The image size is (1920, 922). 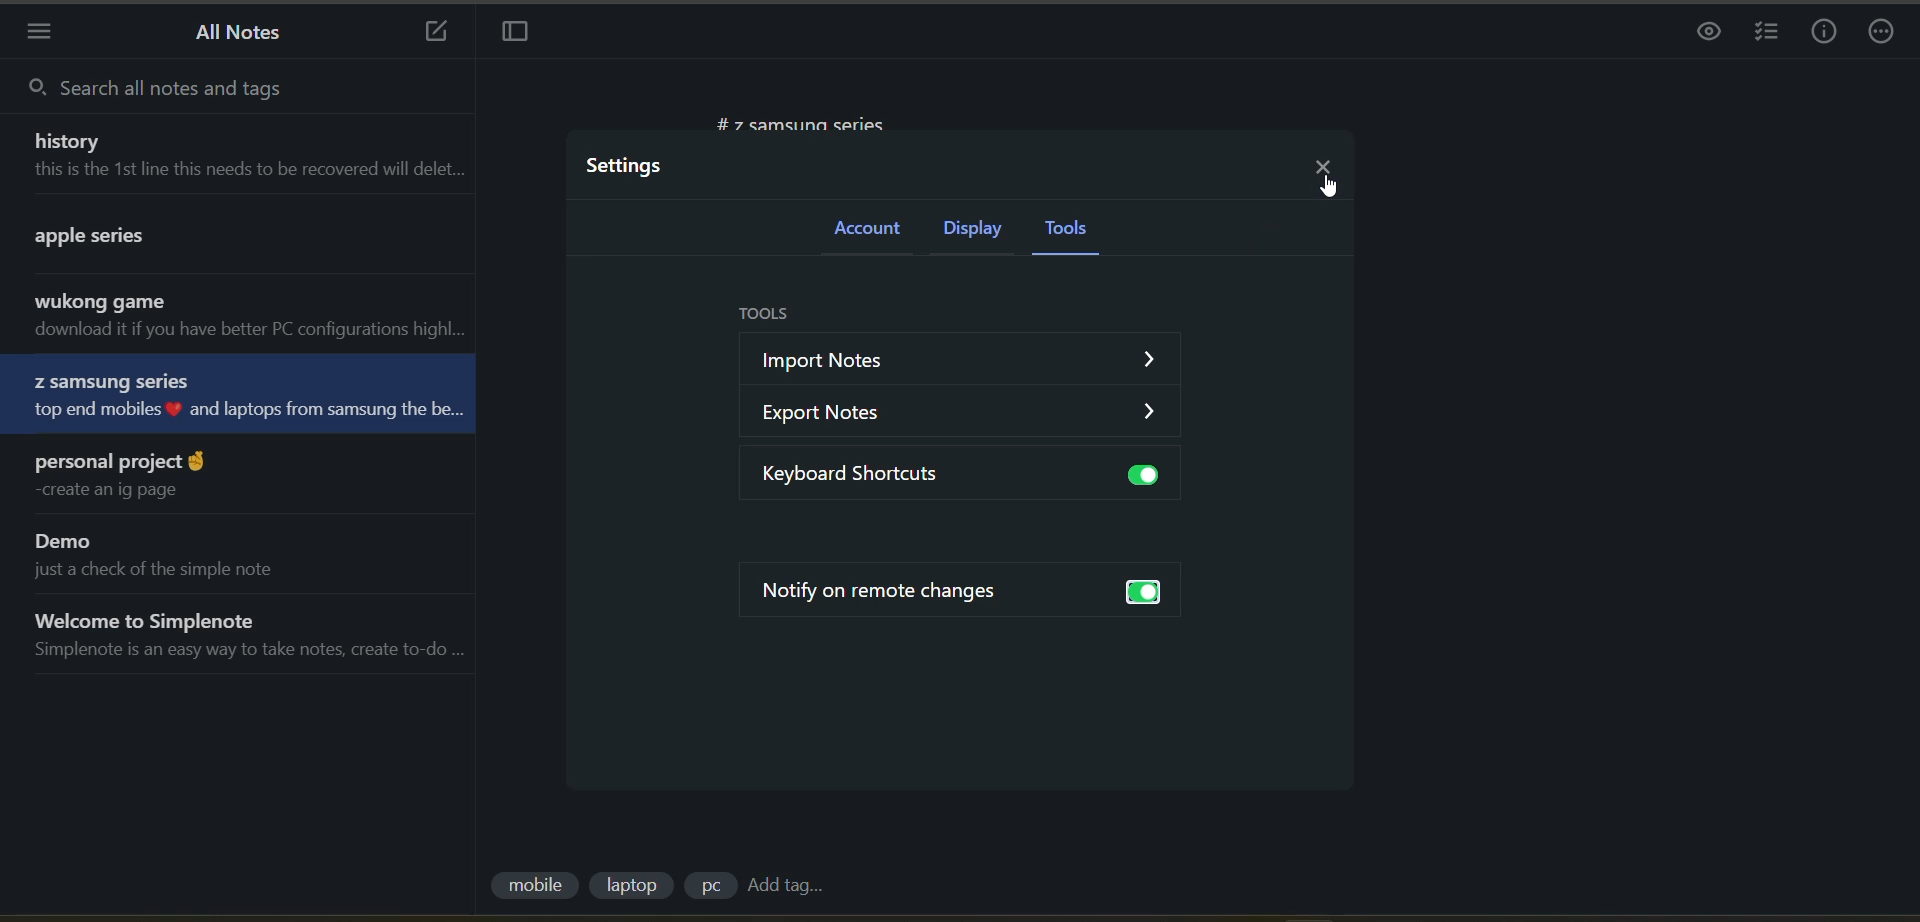 What do you see at coordinates (1142, 592) in the screenshot?
I see `toggle off` at bounding box center [1142, 592].